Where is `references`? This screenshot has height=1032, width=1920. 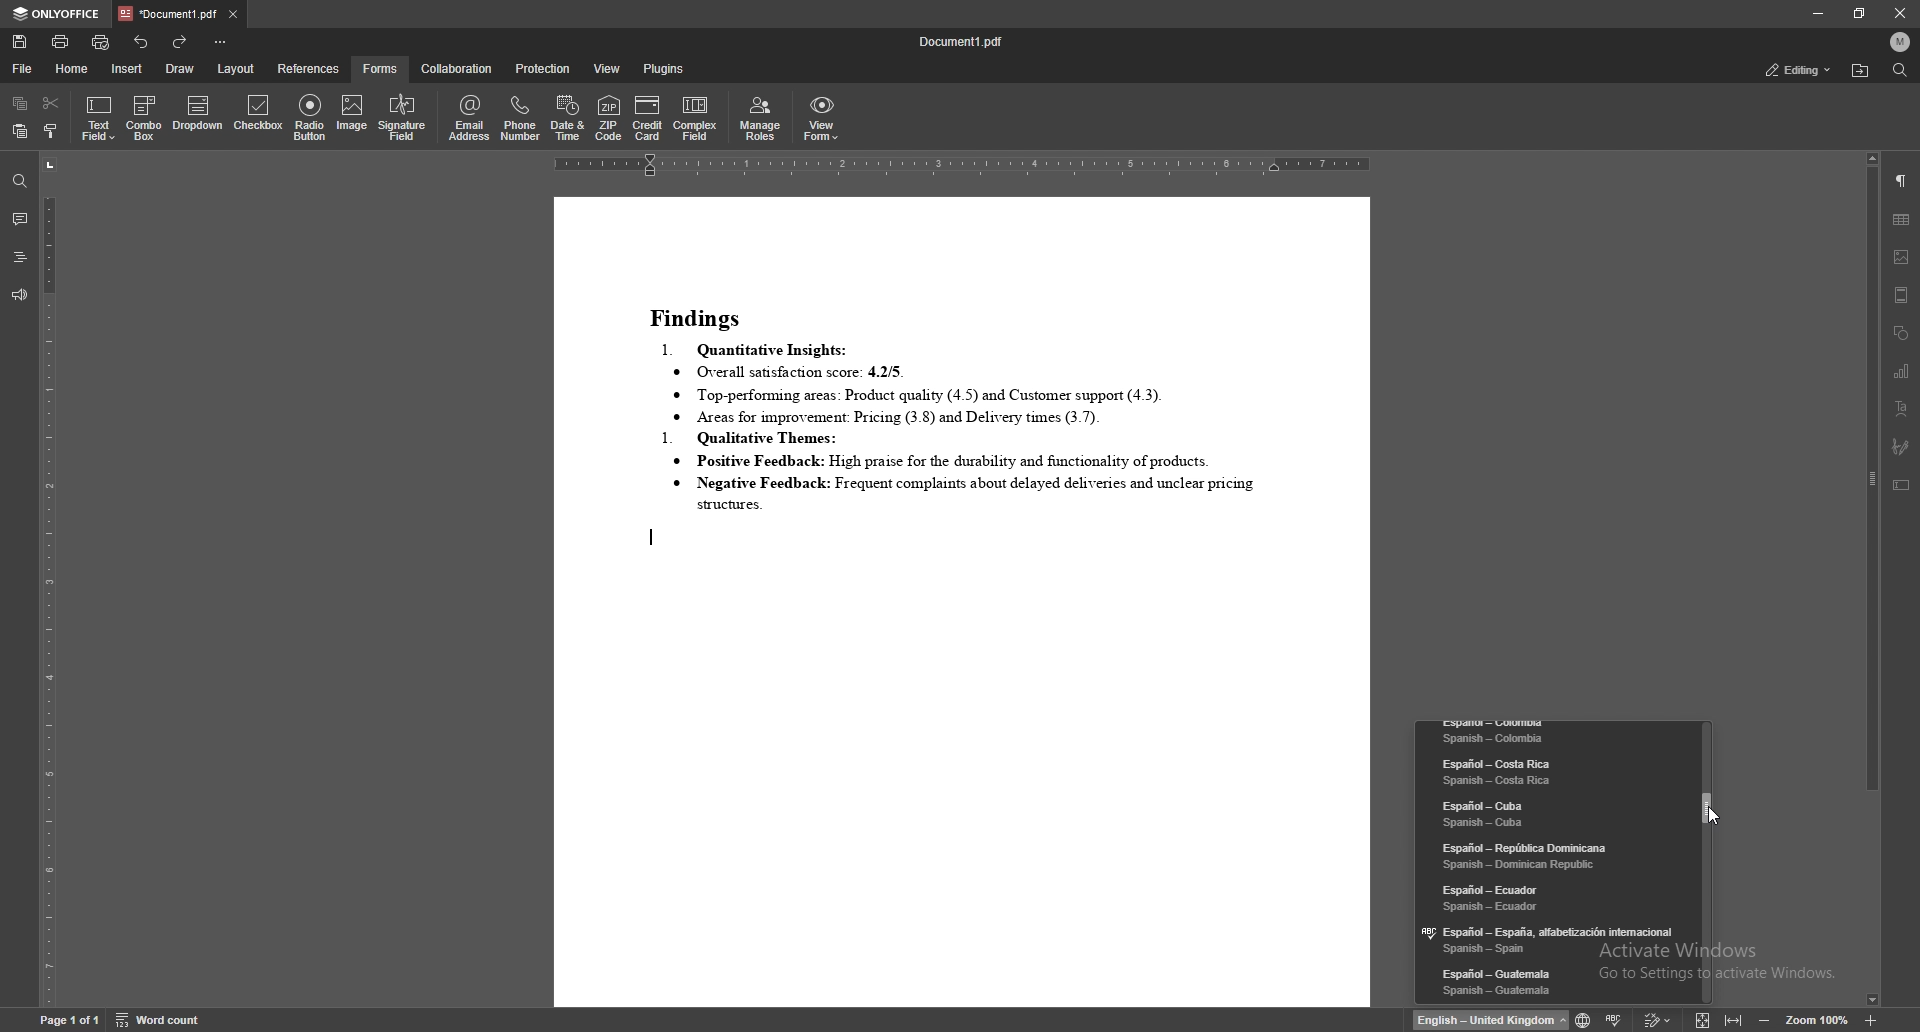
references is located at coordinates (310, 69).